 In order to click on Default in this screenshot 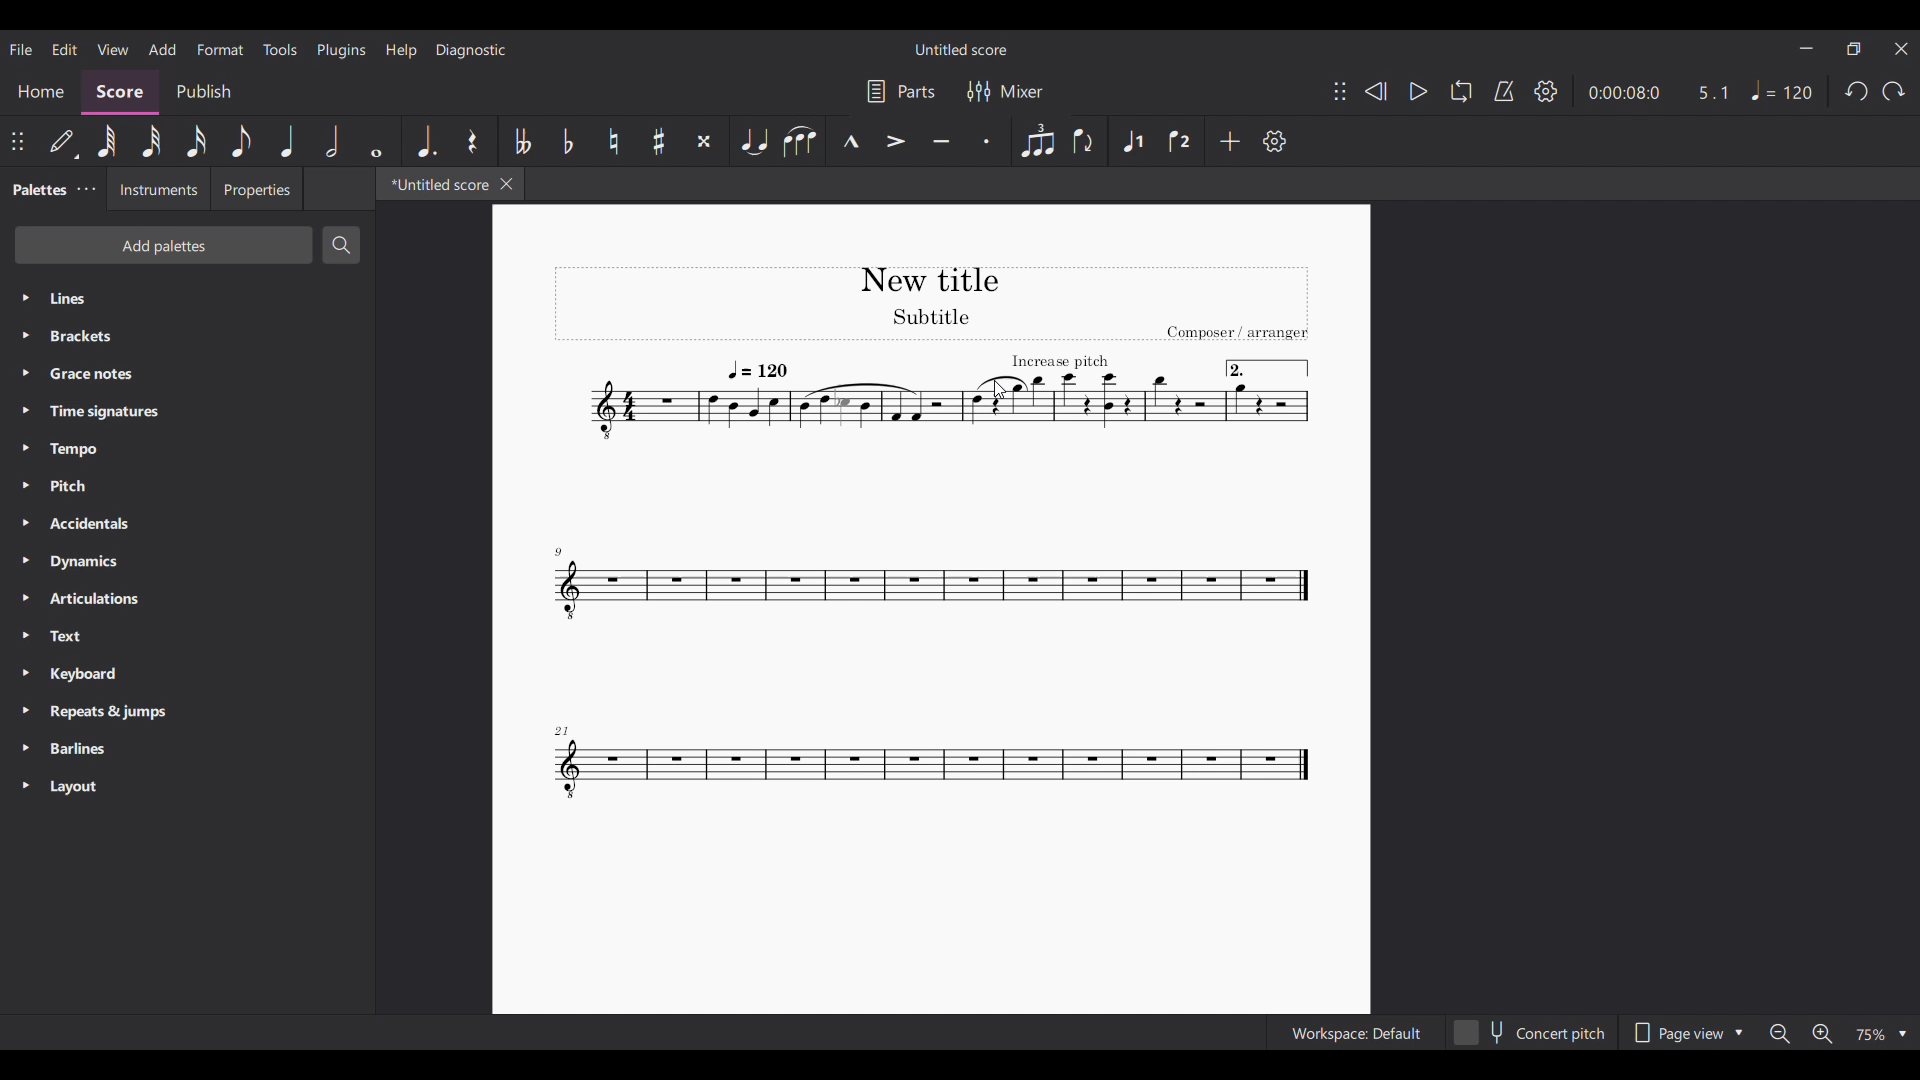, I will do `click(64, 142)`.